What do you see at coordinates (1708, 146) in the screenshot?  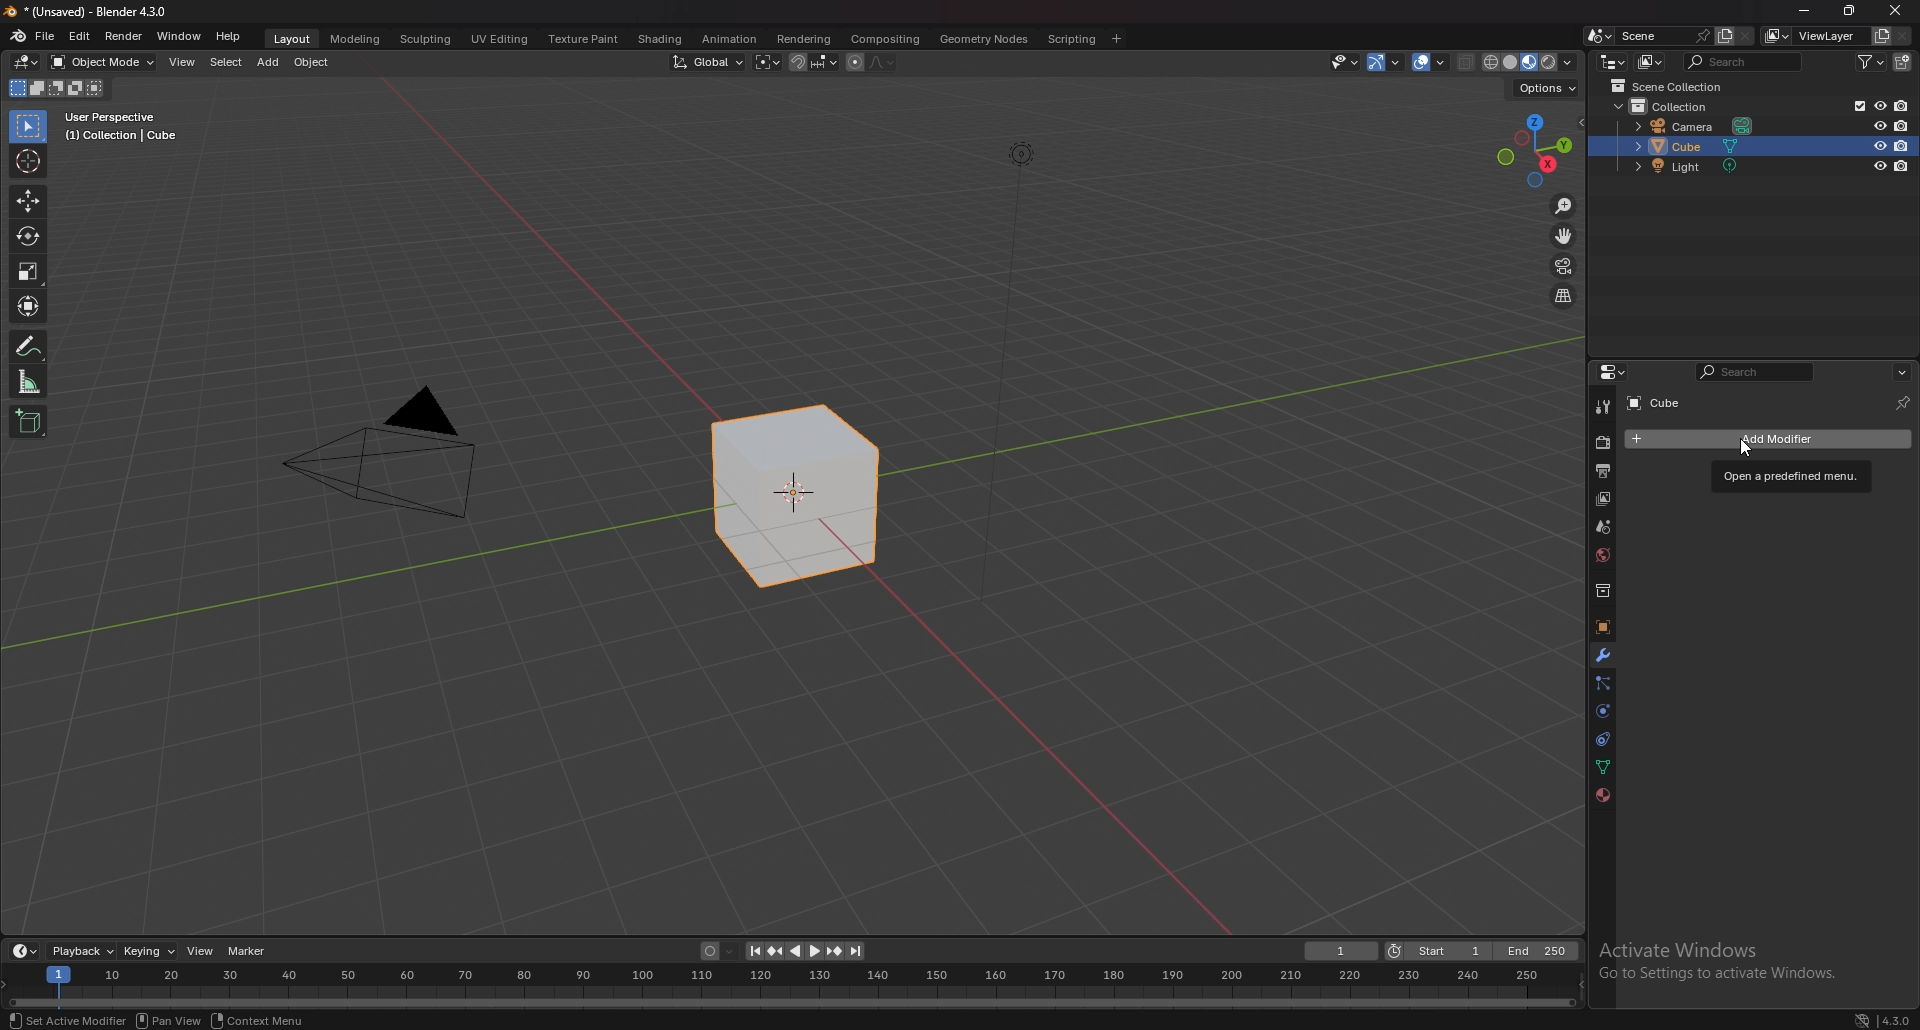 I see `cube` at bounding box center [1708, 146].